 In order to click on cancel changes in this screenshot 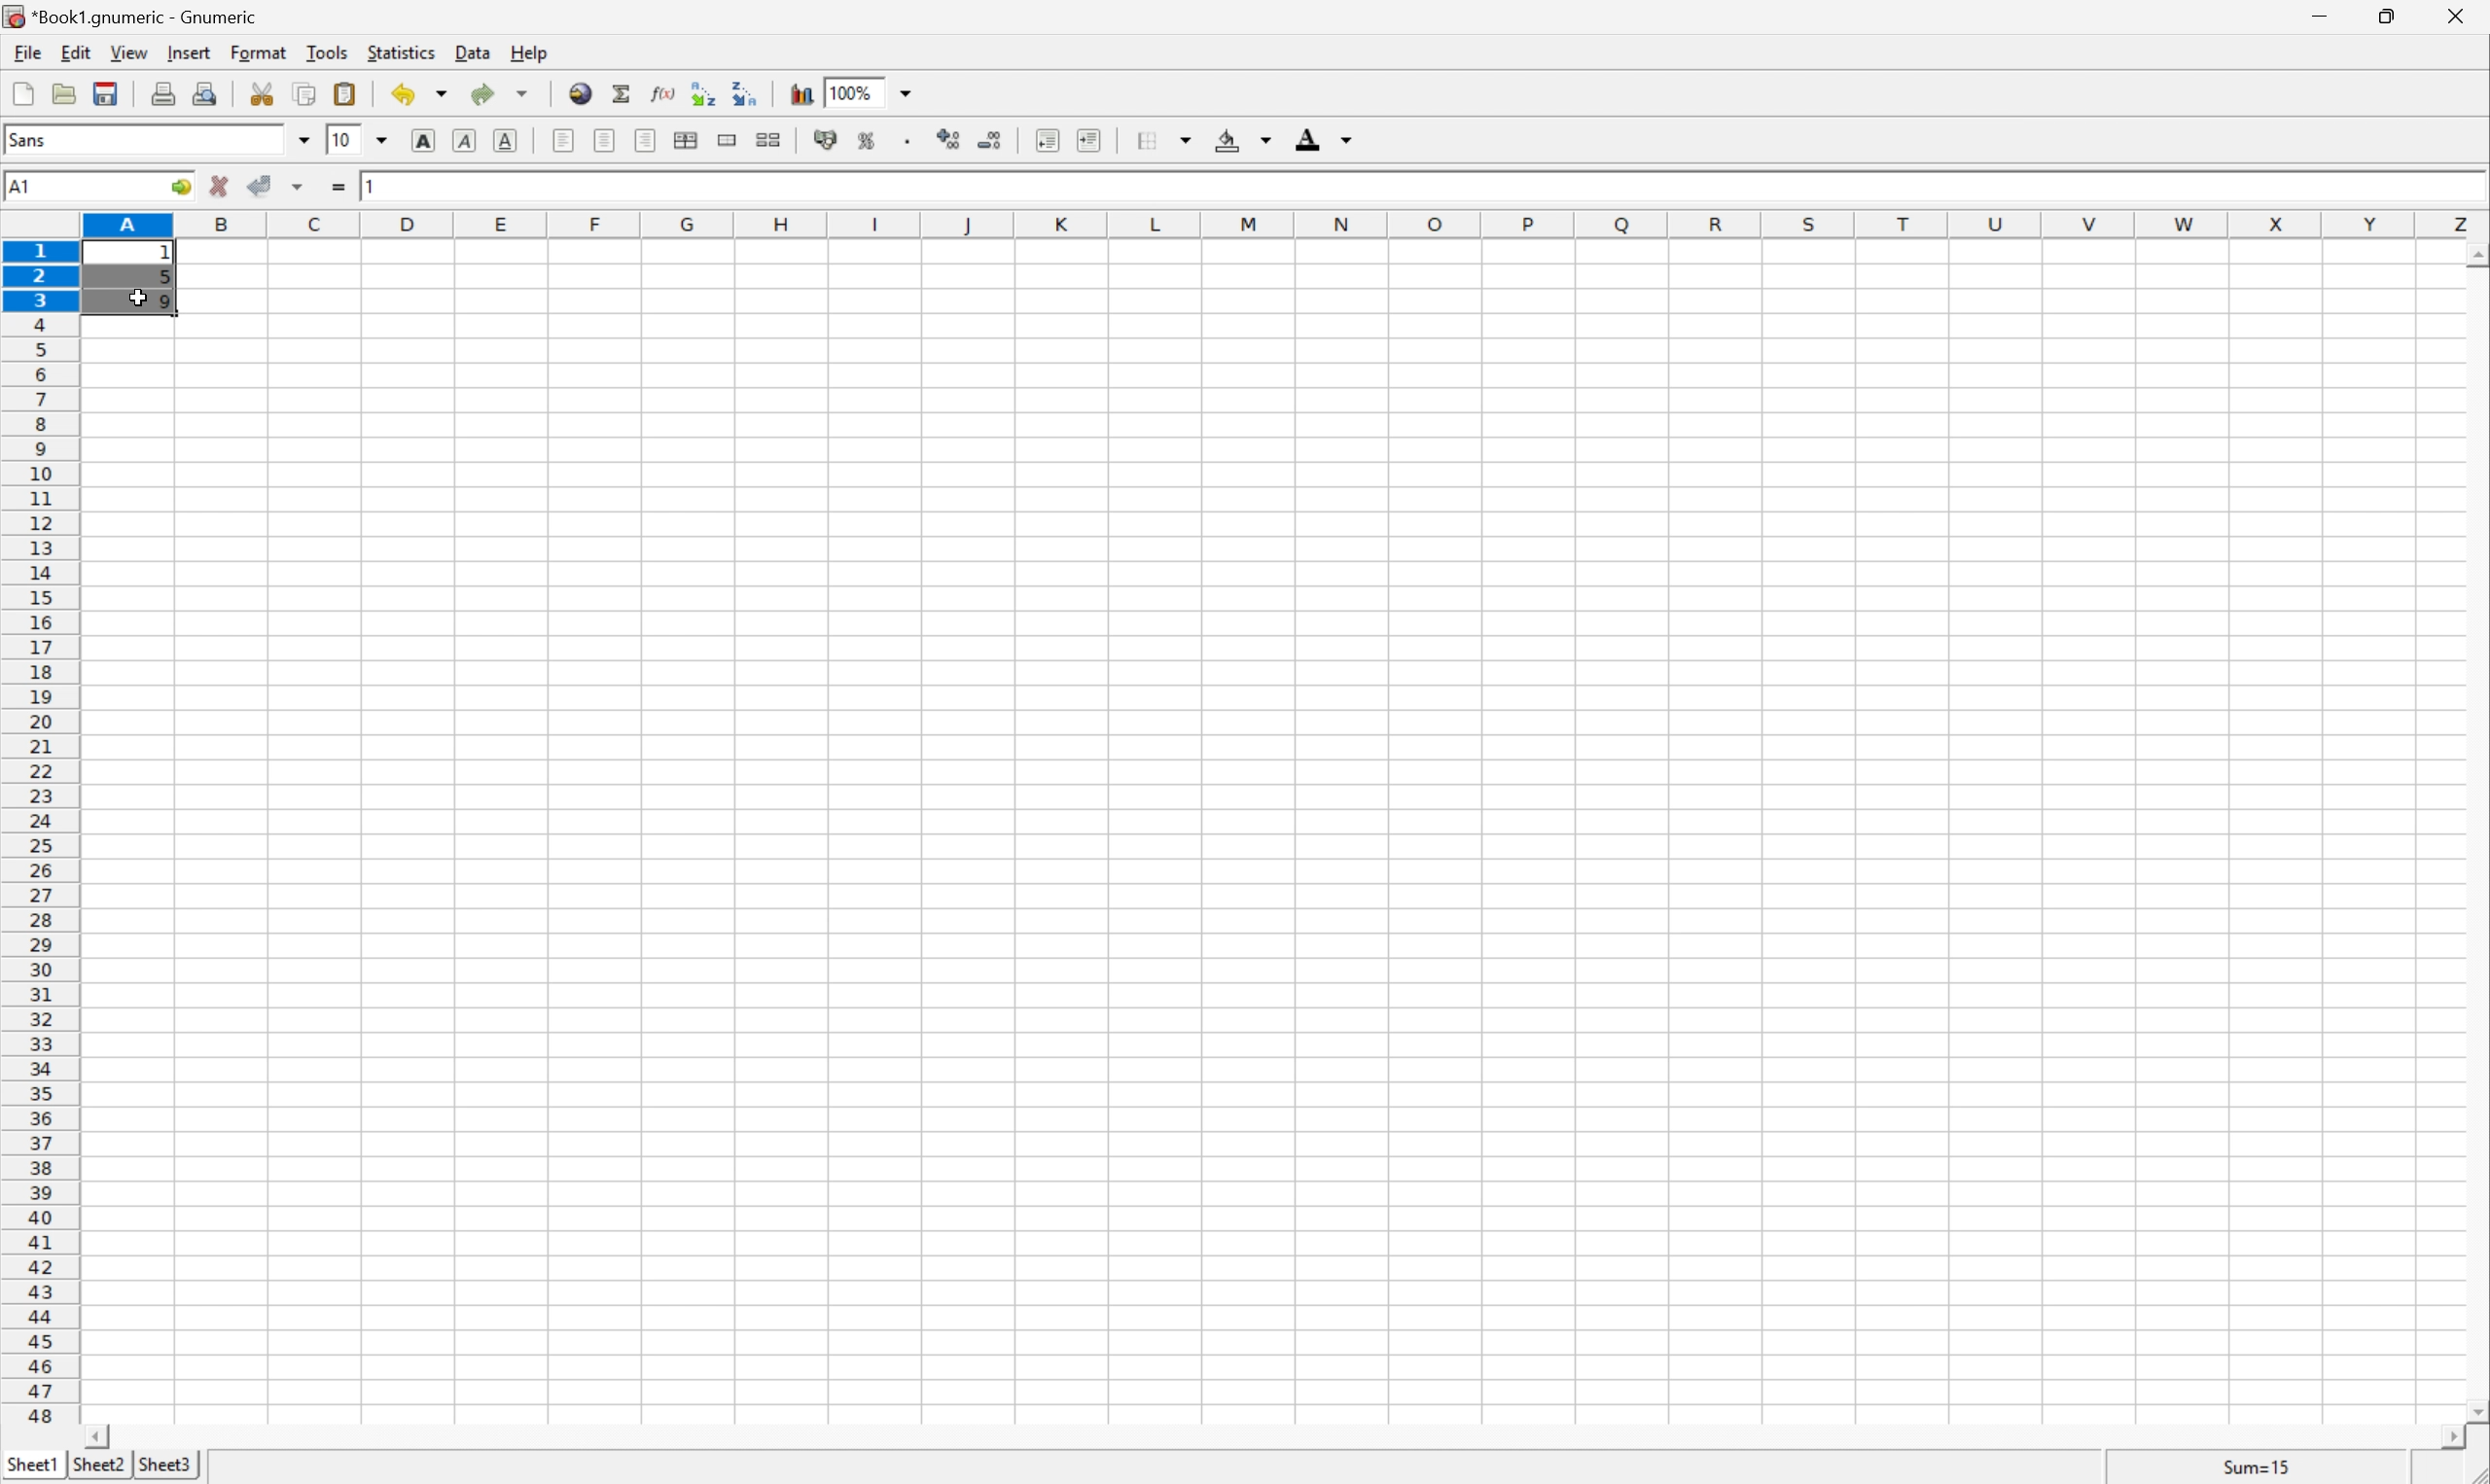, I will do `click(220, 186)`.